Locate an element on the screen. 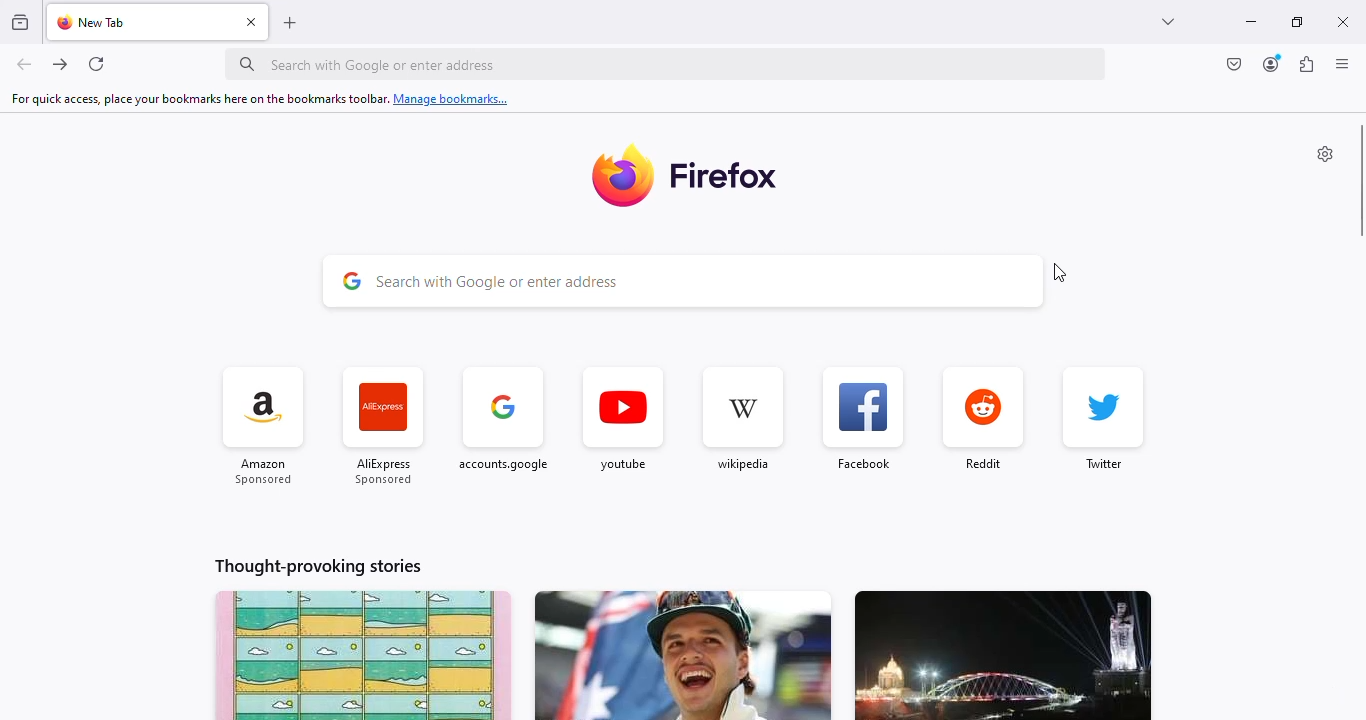 This screenshot has width=1366, height=720. cursor is located at coordinates (1061, 273).